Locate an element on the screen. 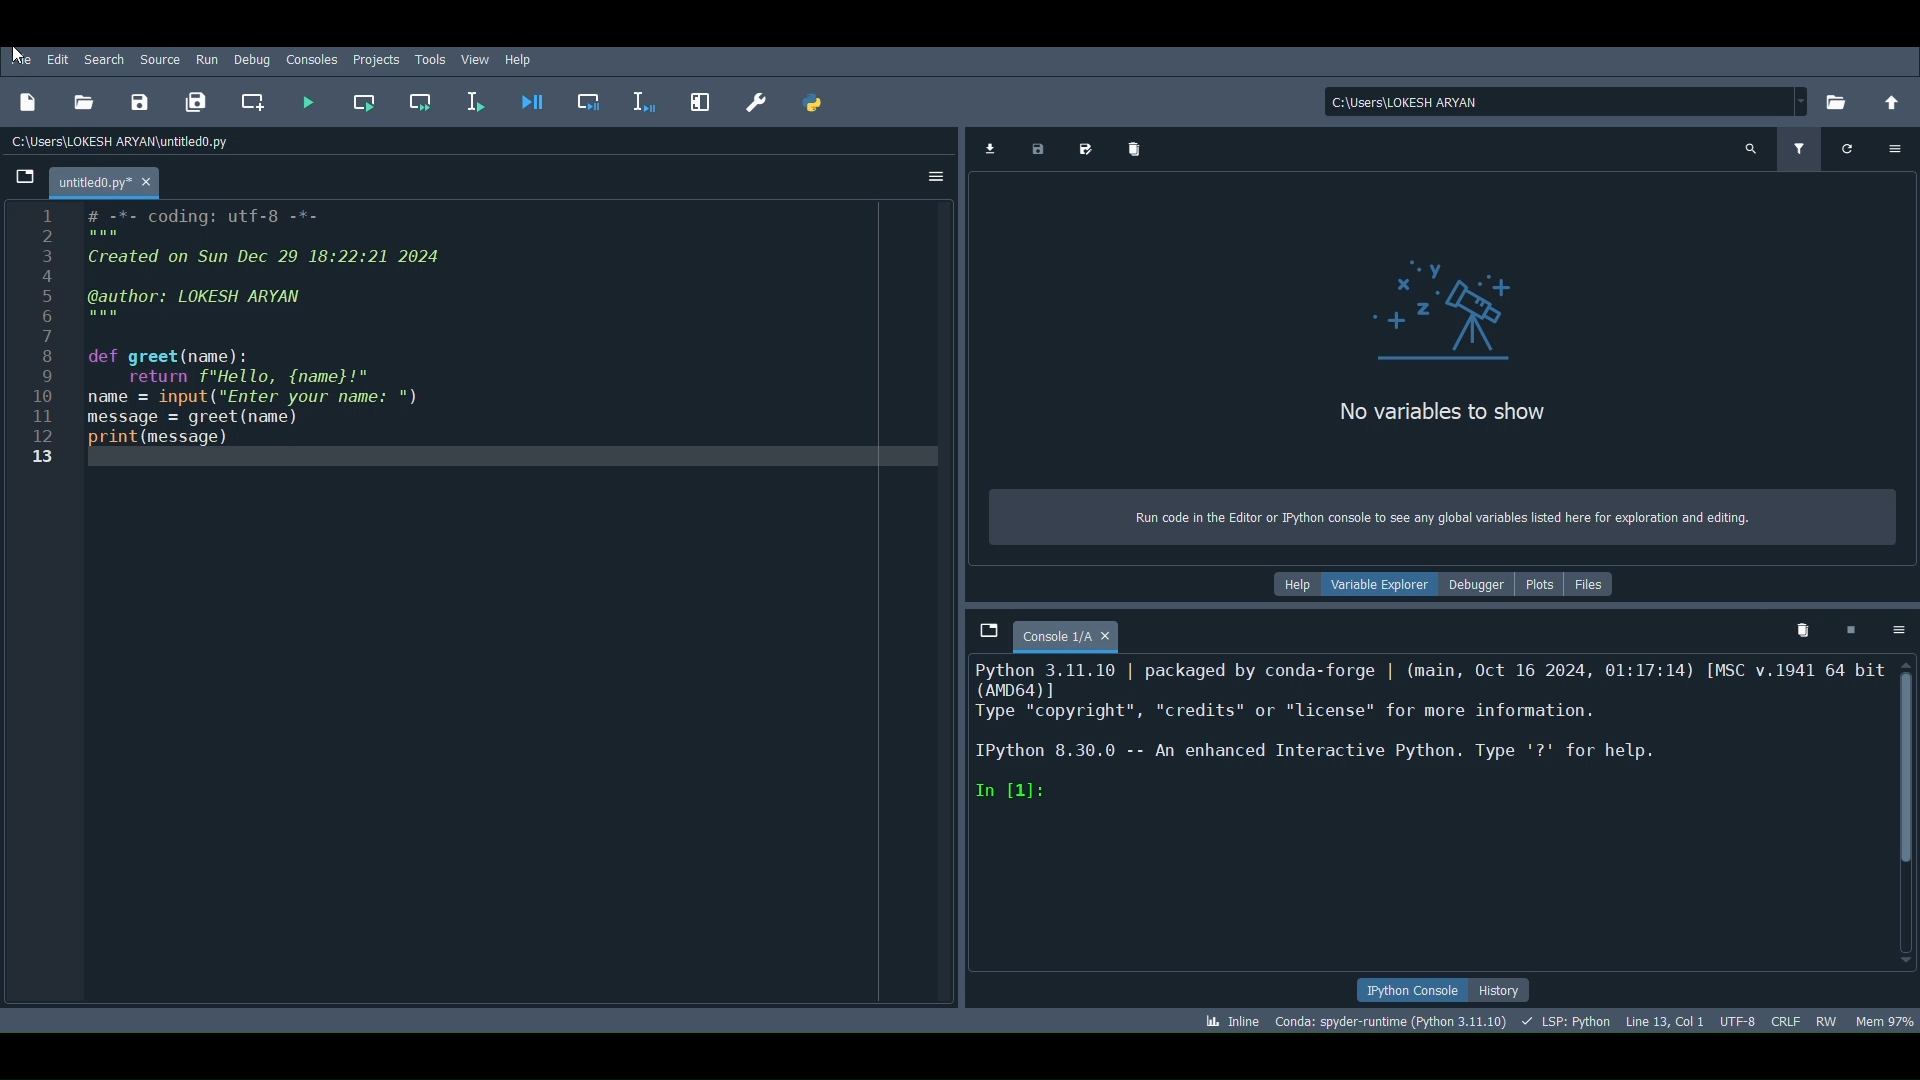 The image size is (1920, 1080). Help is located at coordinates (521, 61).